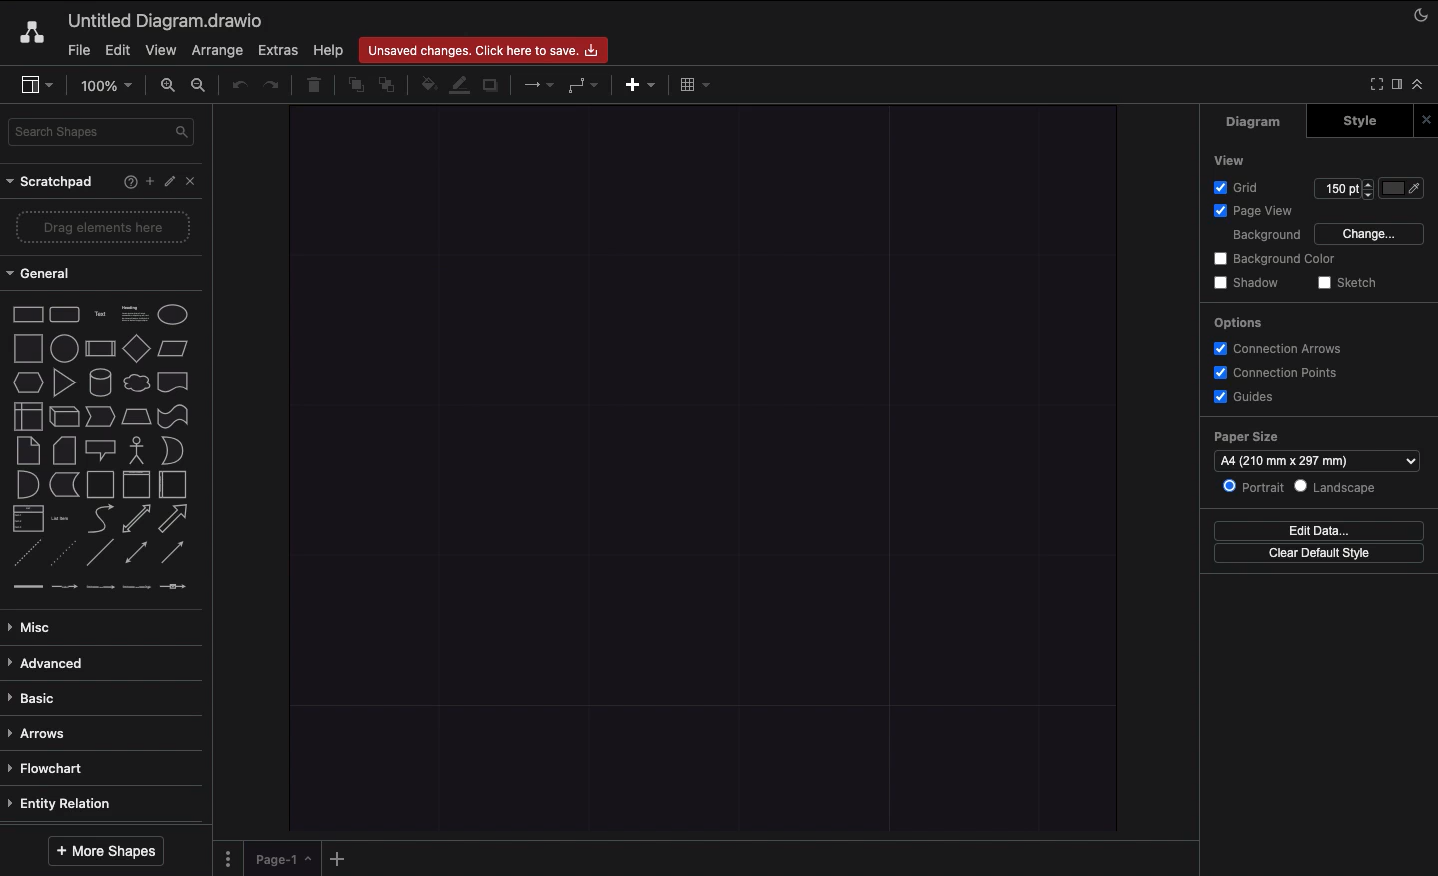  What do you see at coordinates (216, 49) in the screenshot?
I see `Arrange` at bounding box center [216, 49].